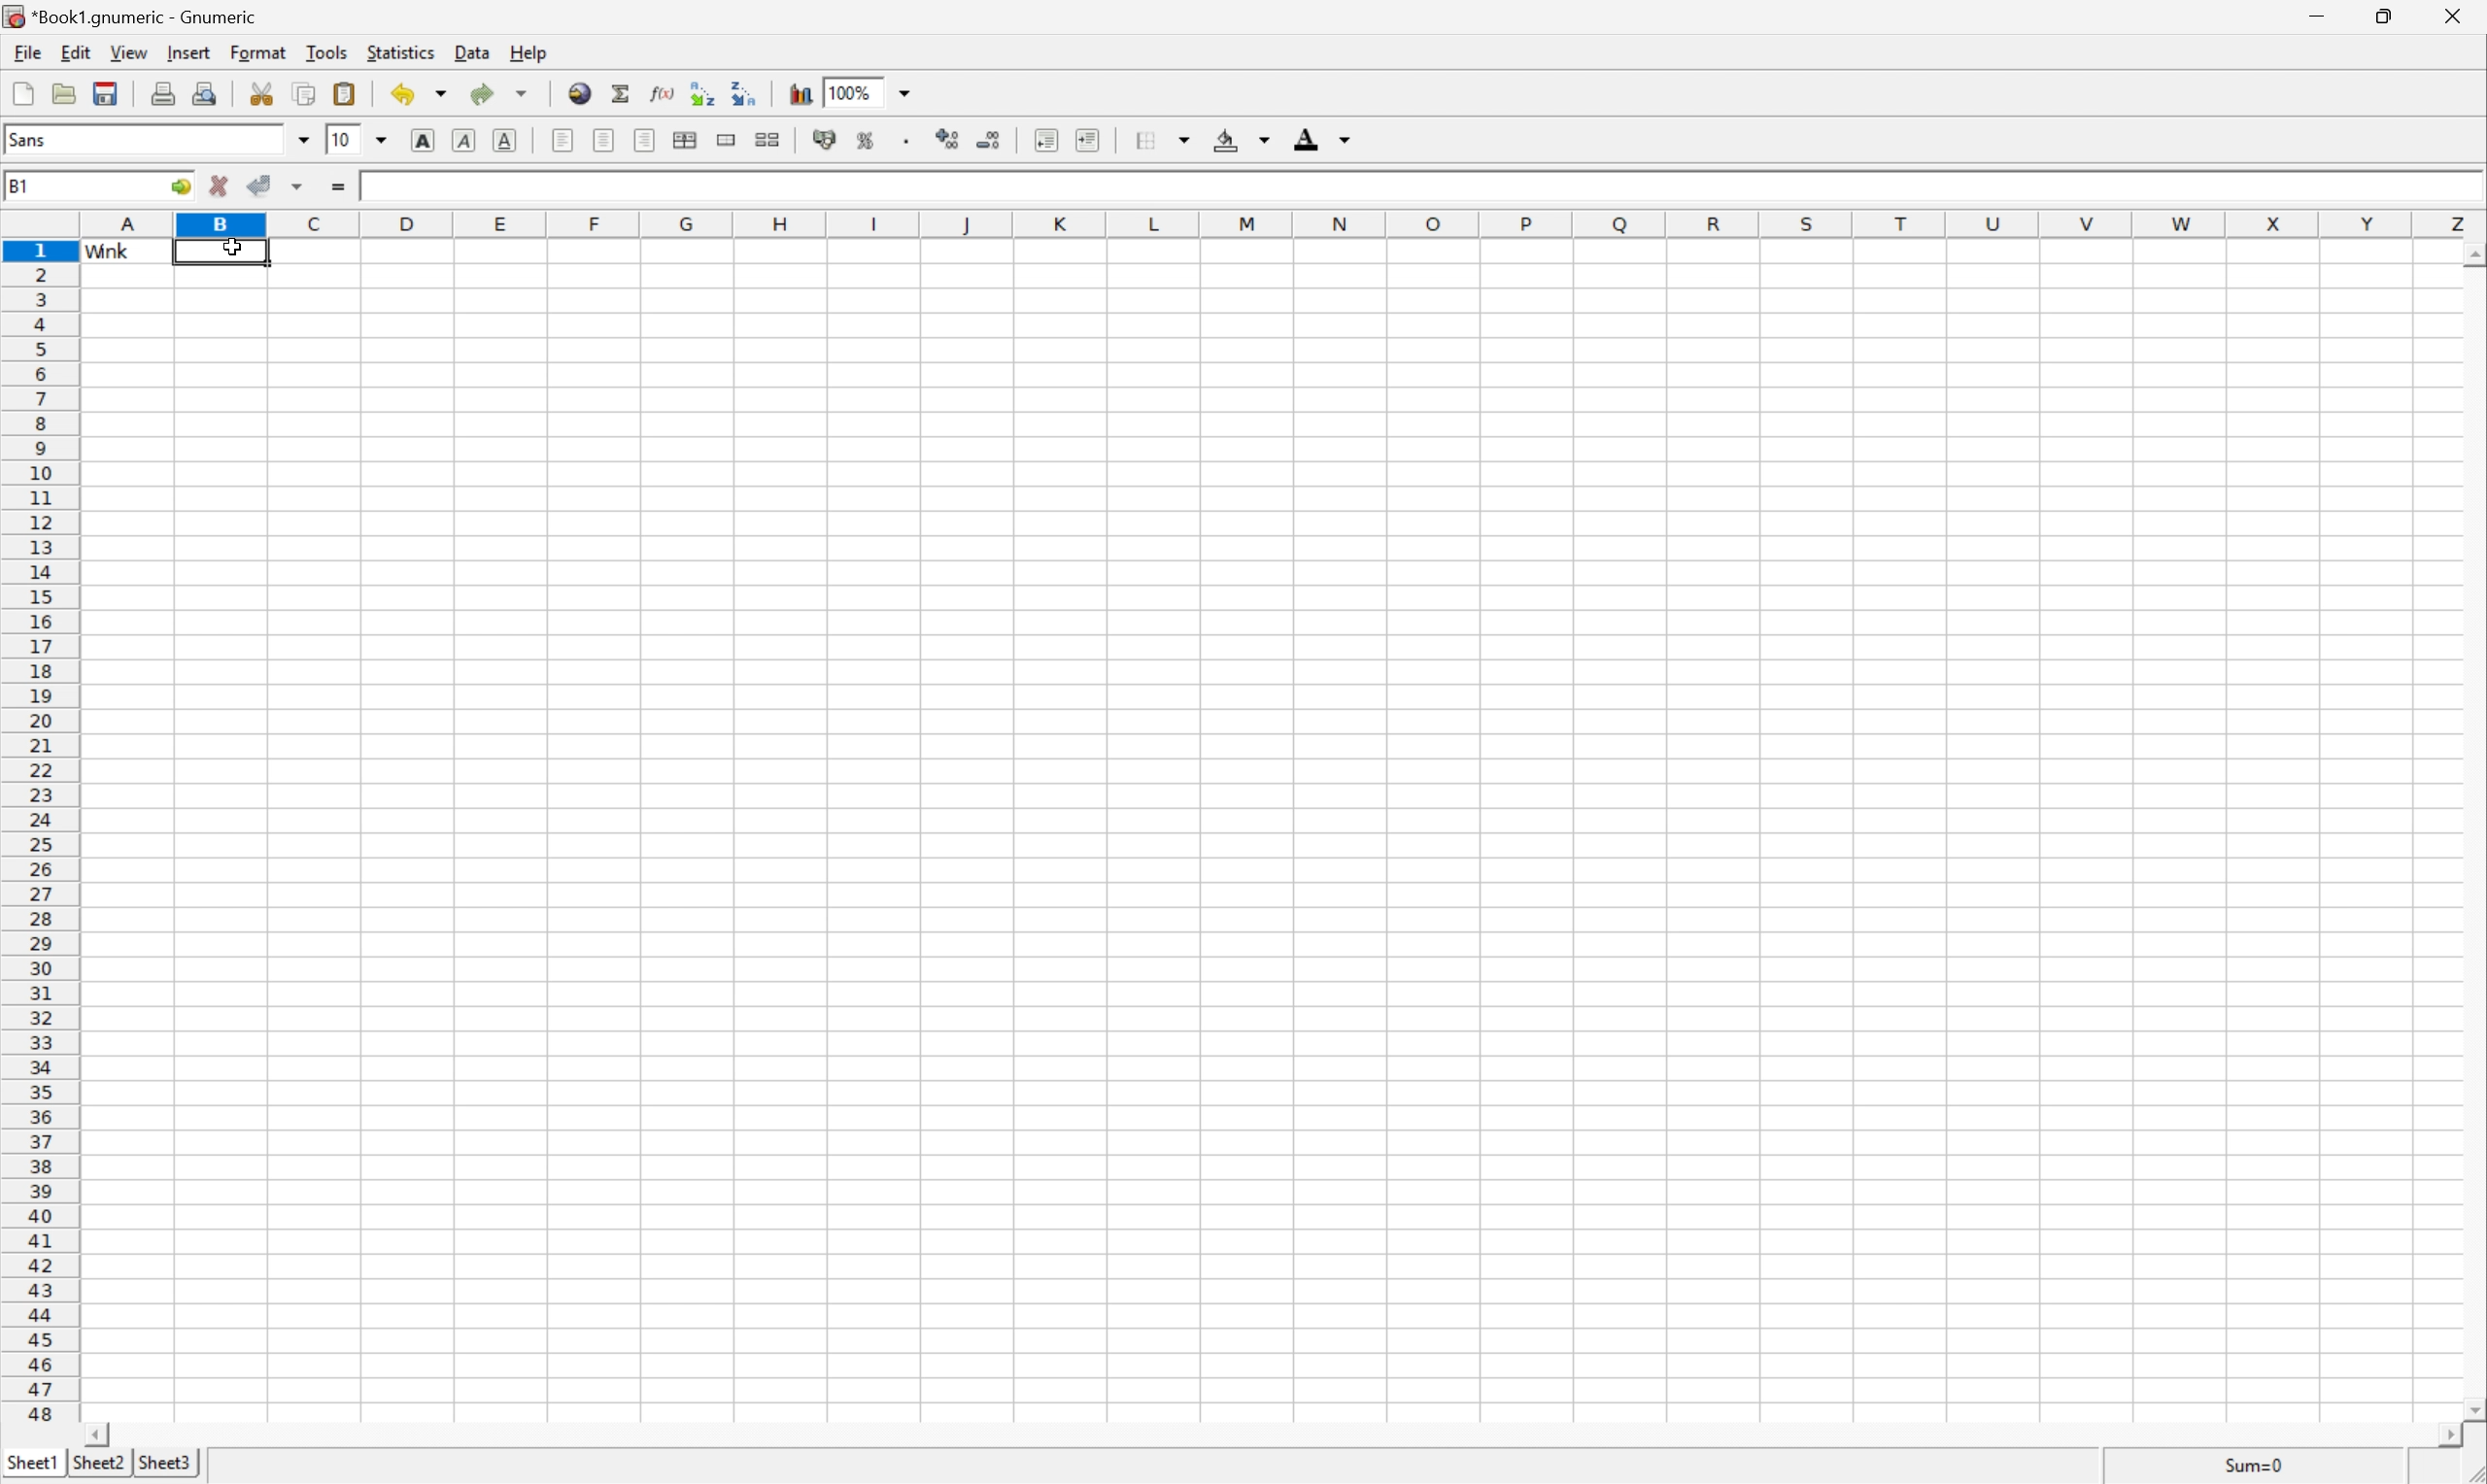 The width and height of the screenshot is (2487, 1484). I want to click on print, so click(162, 93).